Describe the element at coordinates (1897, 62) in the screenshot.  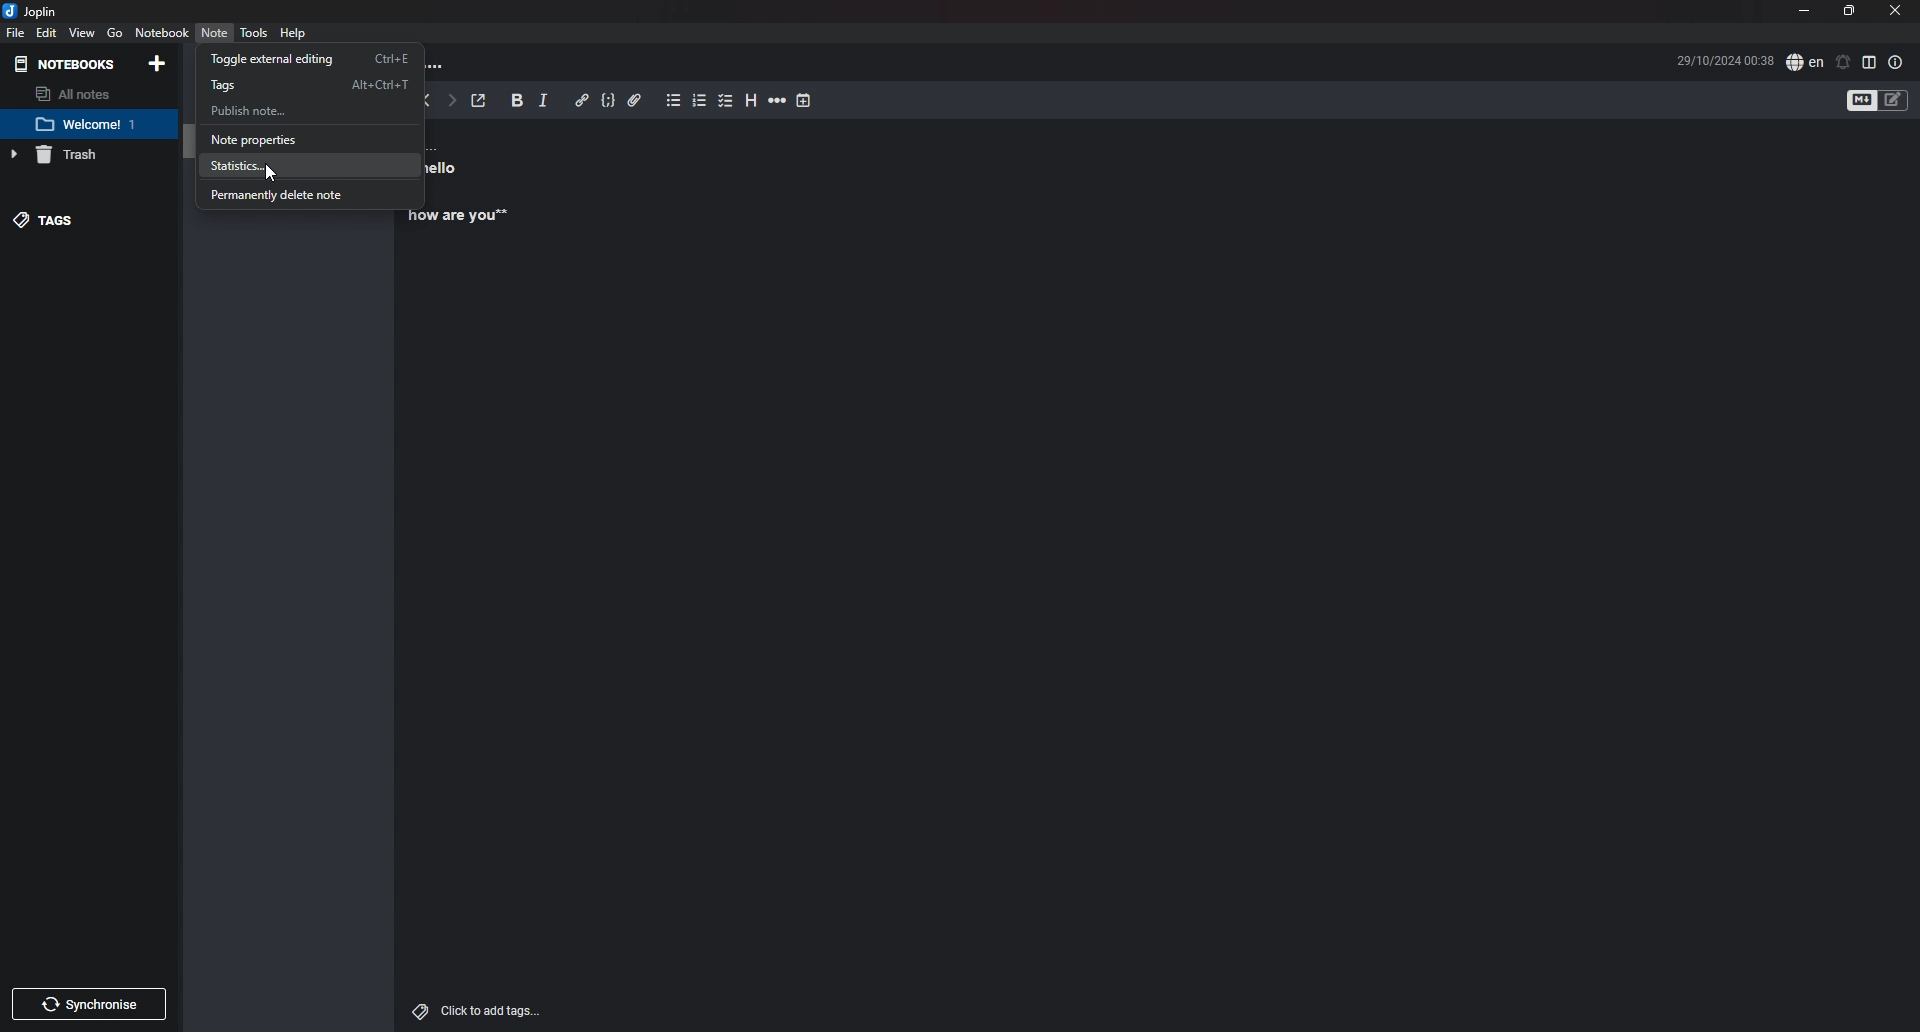
I see `Properties` at that location.